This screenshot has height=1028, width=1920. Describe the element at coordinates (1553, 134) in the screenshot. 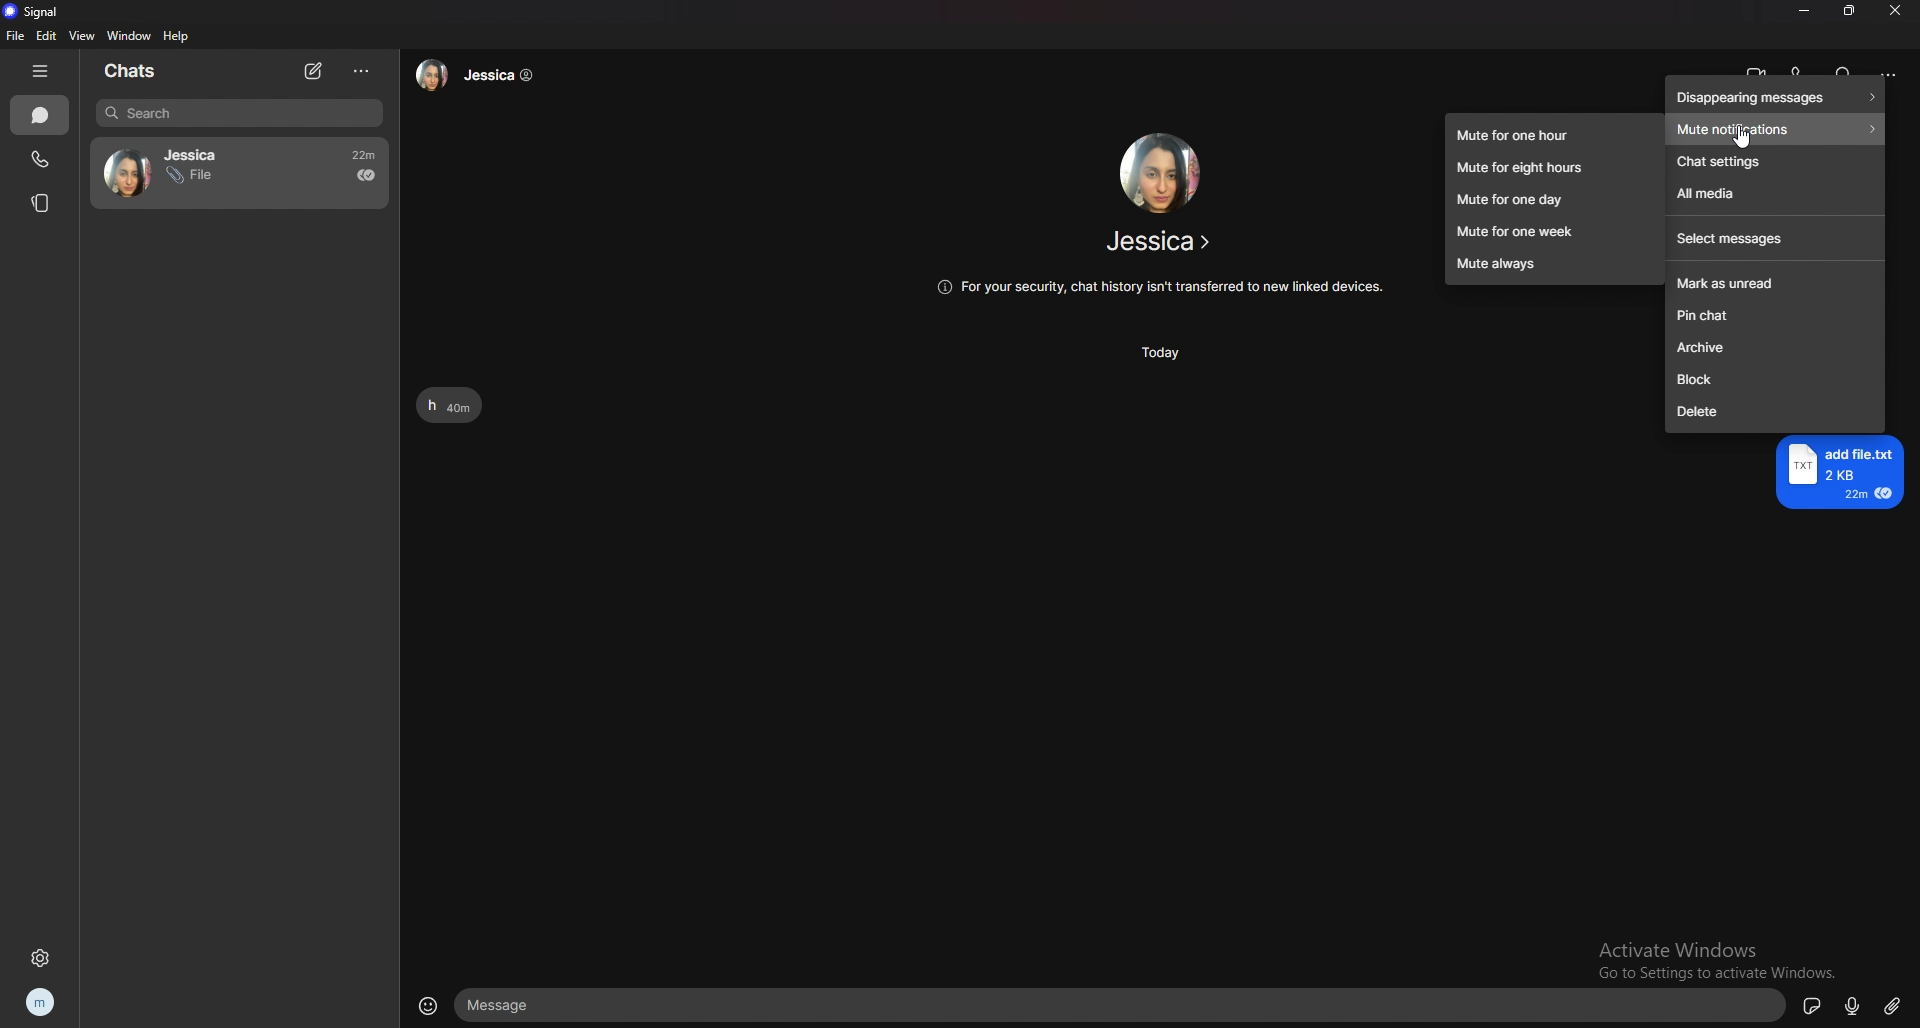

I see `mute for one hour` at that location.